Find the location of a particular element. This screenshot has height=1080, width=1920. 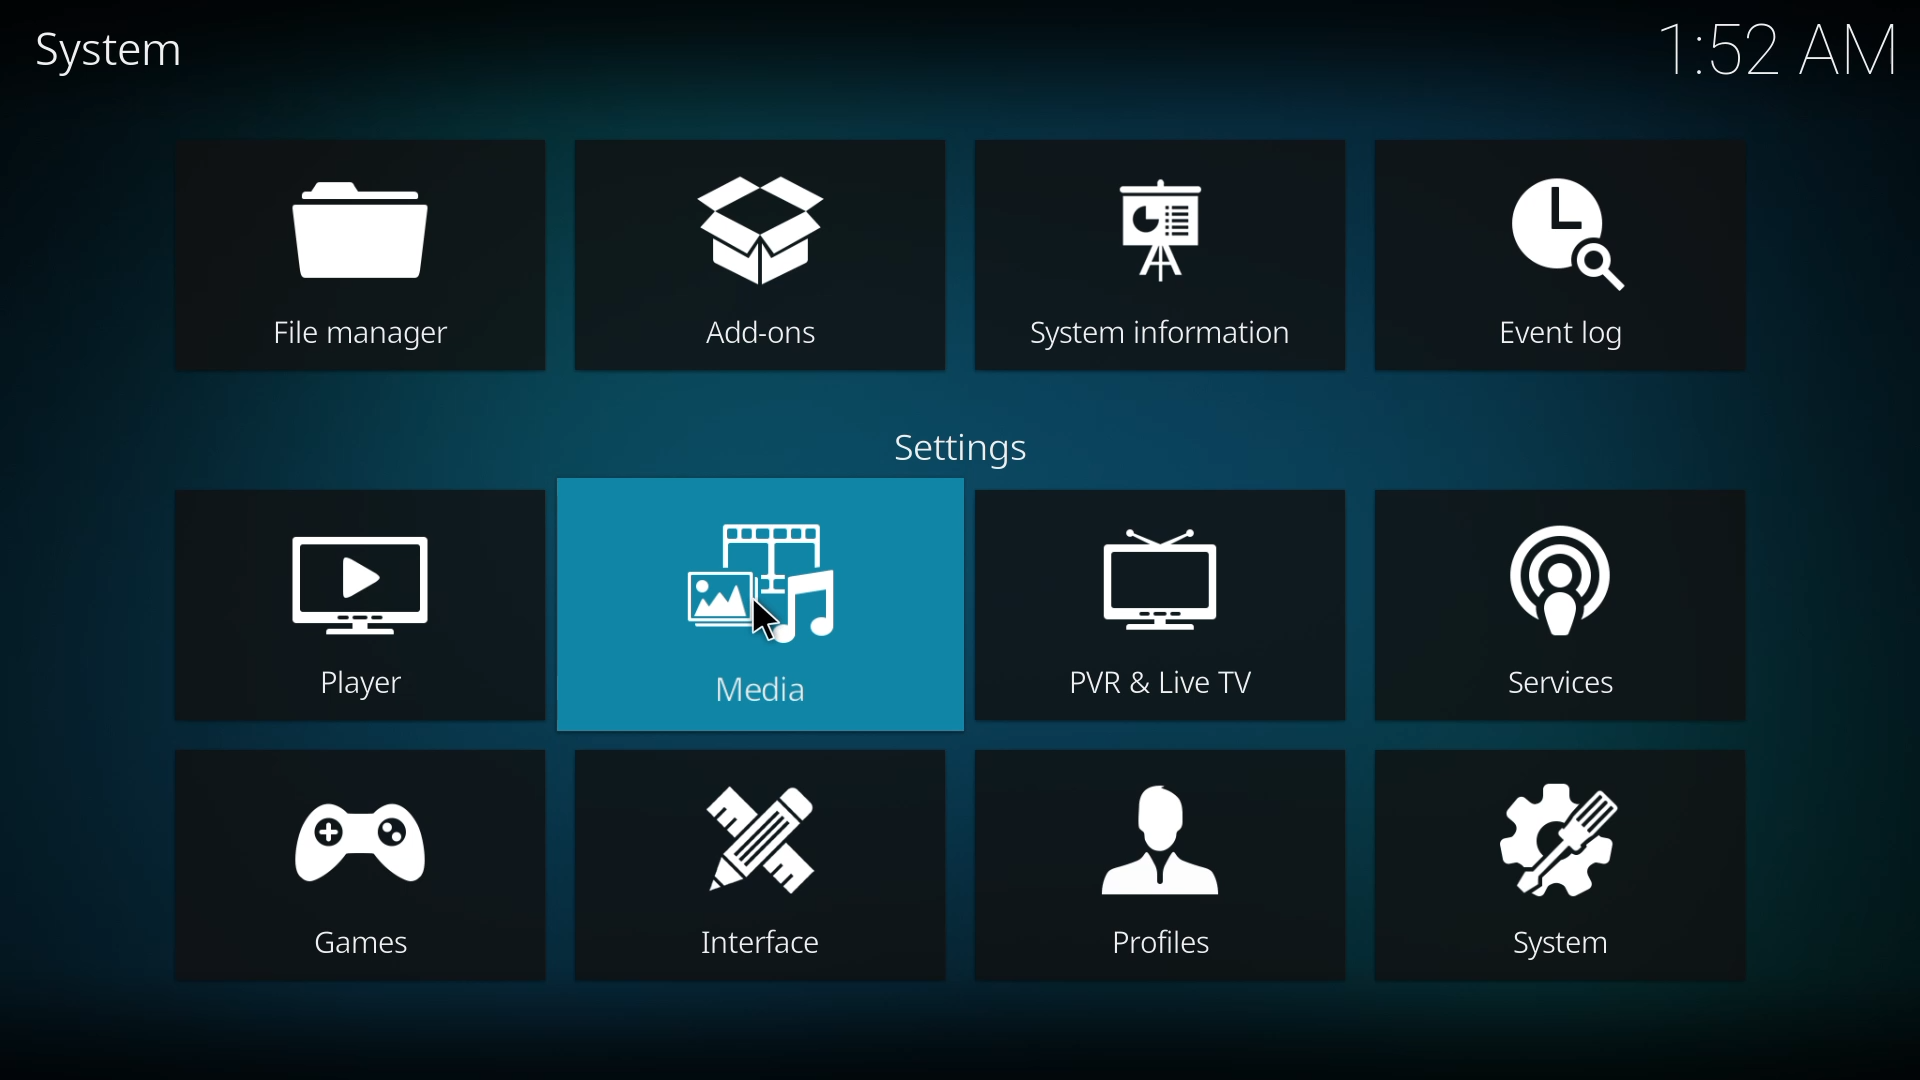

time is located at coordinates (1784, 46).